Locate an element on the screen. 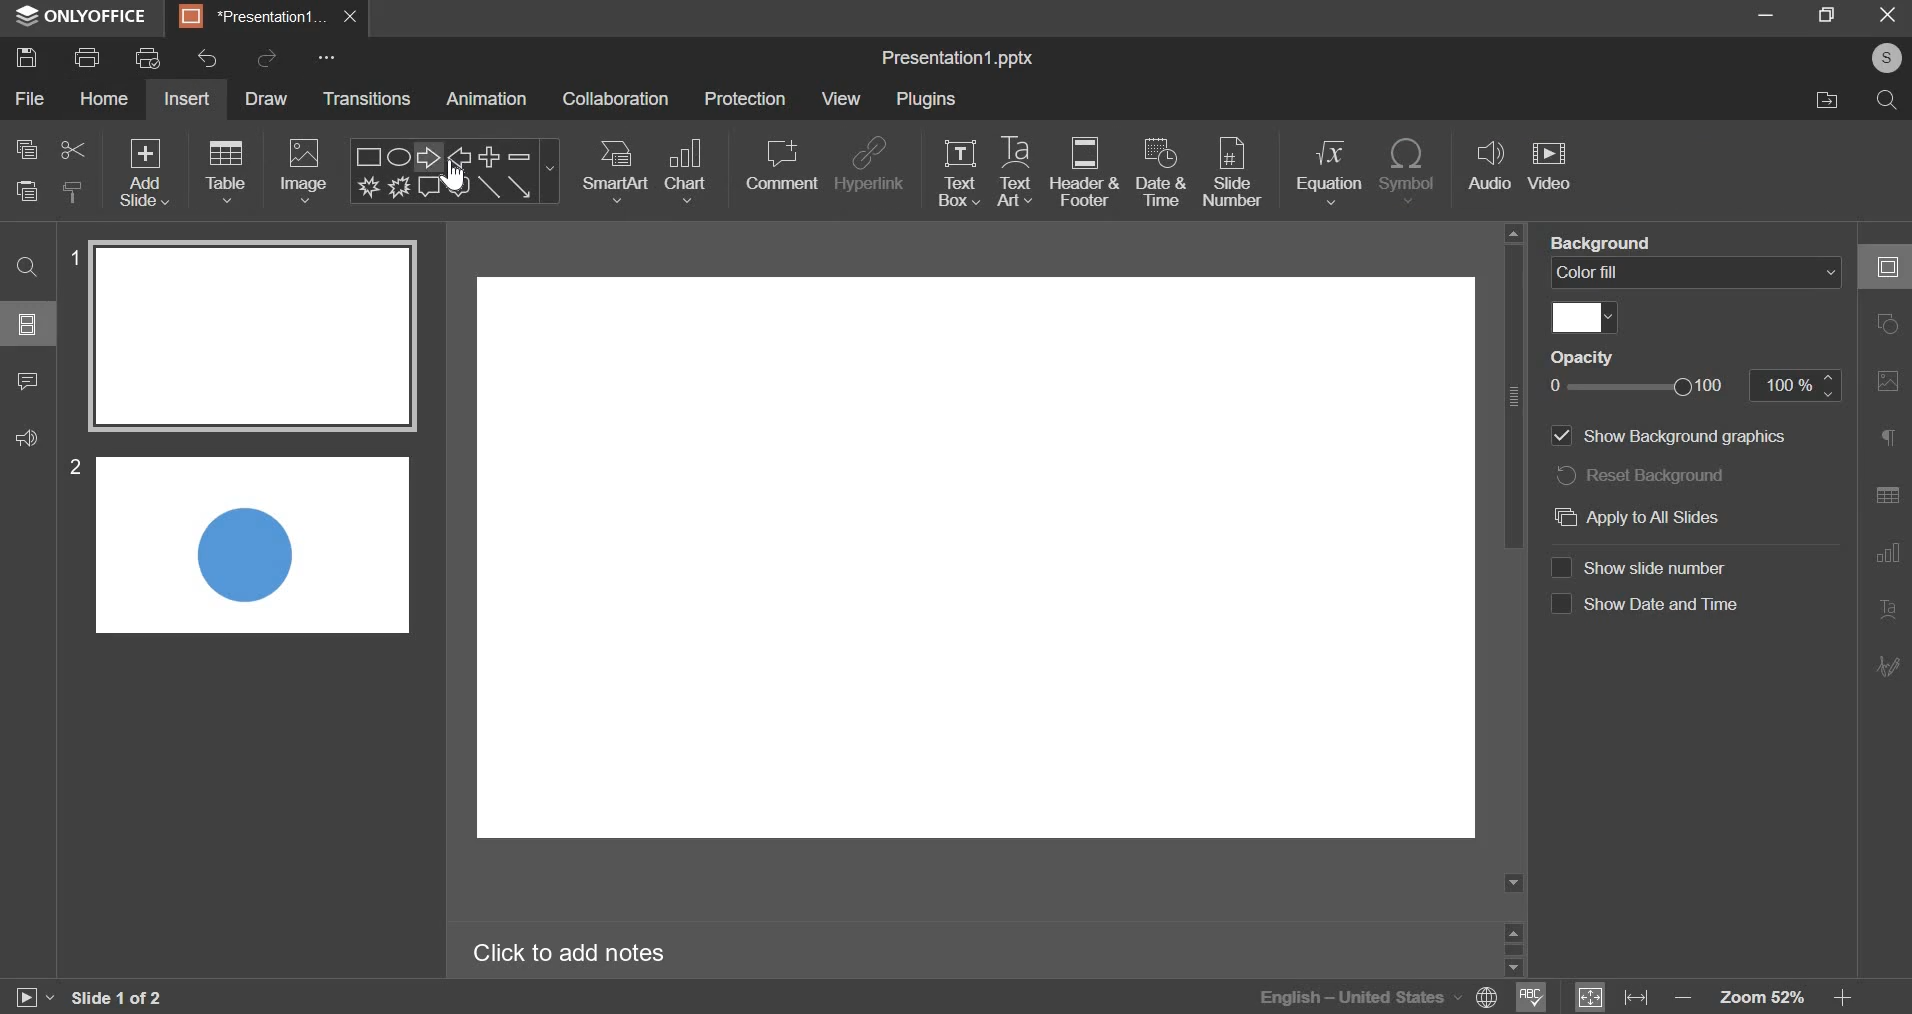  animation is located at coordinates (487, 98).